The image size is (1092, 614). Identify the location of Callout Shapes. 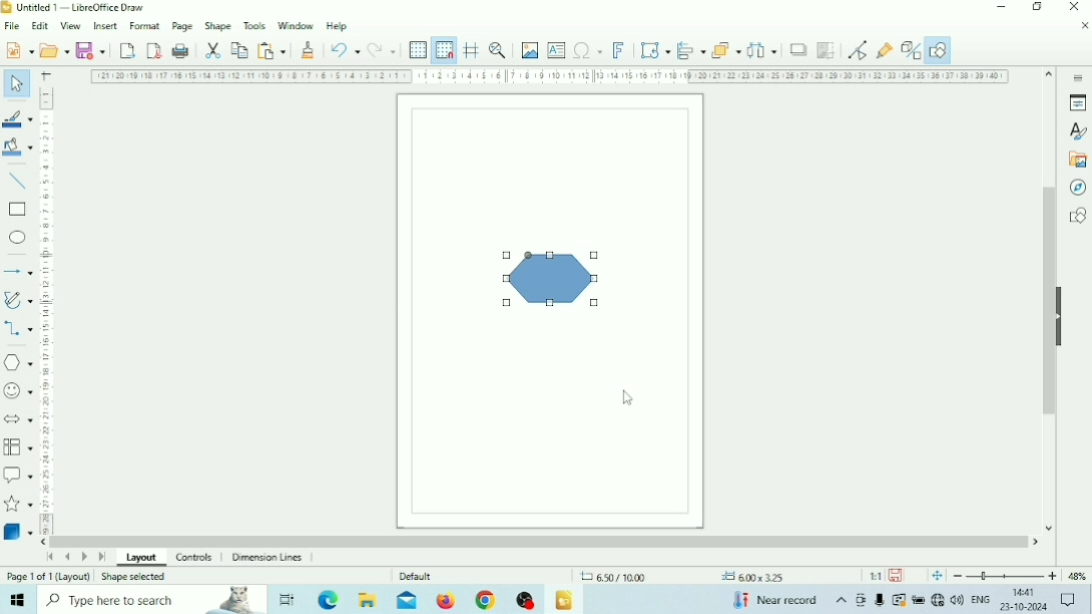
(18, 475).